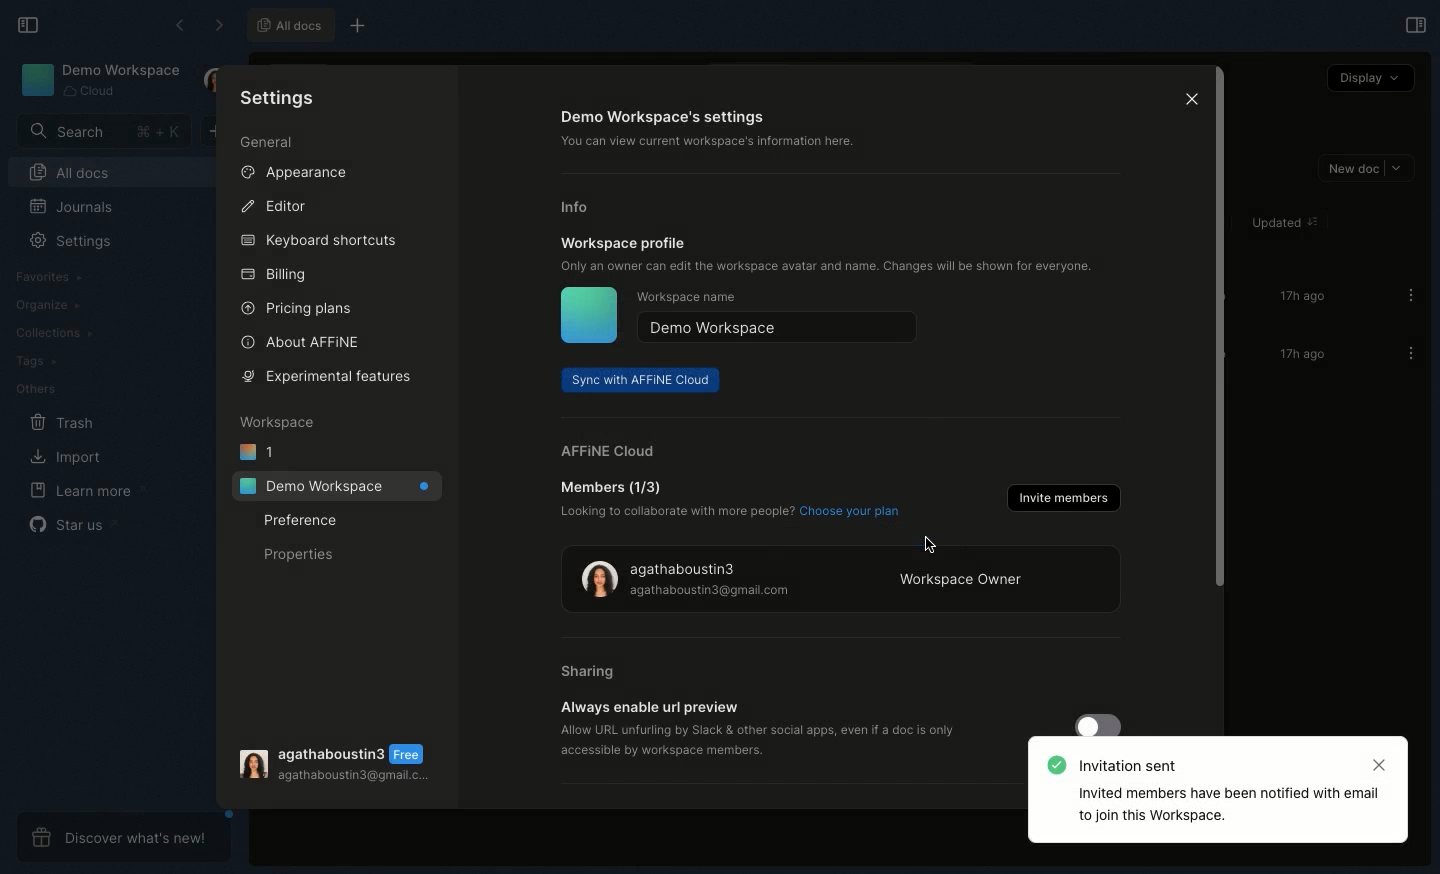 The width and height of the screenshot is (1440, 874). Describe the element at coordinates (759, 729) in the screenshot. I see `‘Allow URL unfurling by Slack & other social apps, even if a doc is only` at that location.